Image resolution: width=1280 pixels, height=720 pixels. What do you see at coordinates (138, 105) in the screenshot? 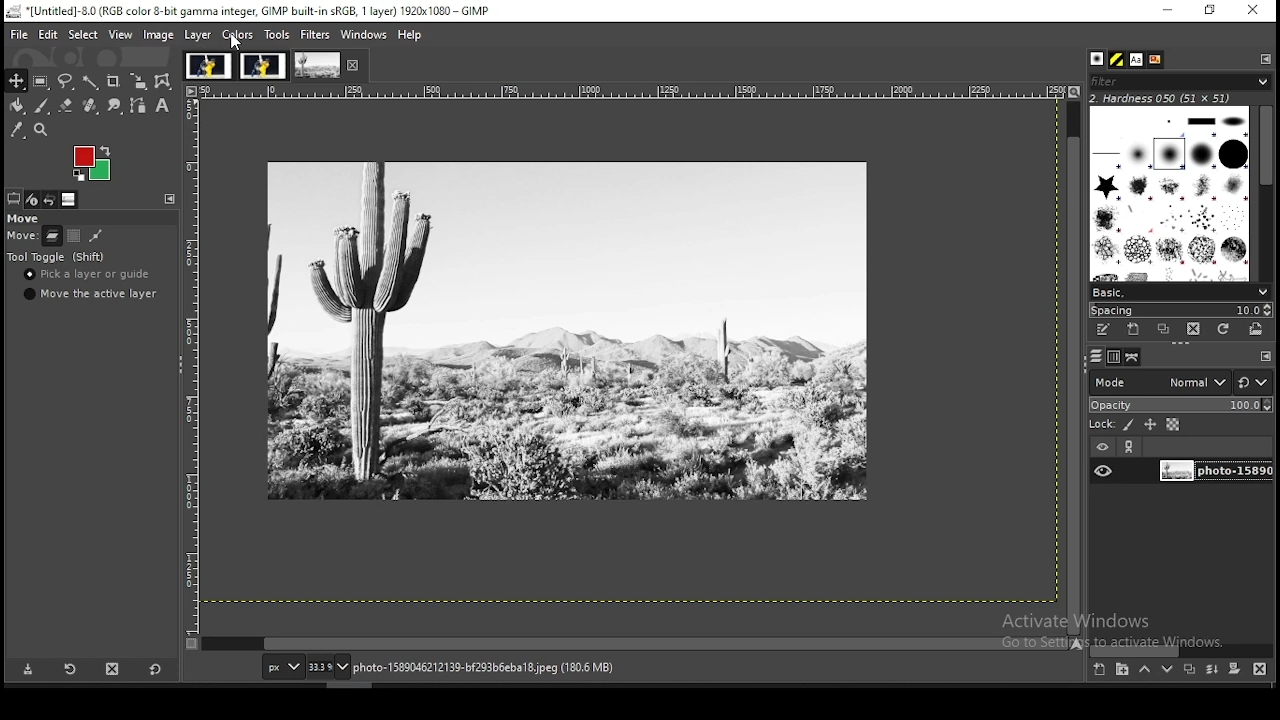
I see `paths tool` at bounding box center [138, 105].